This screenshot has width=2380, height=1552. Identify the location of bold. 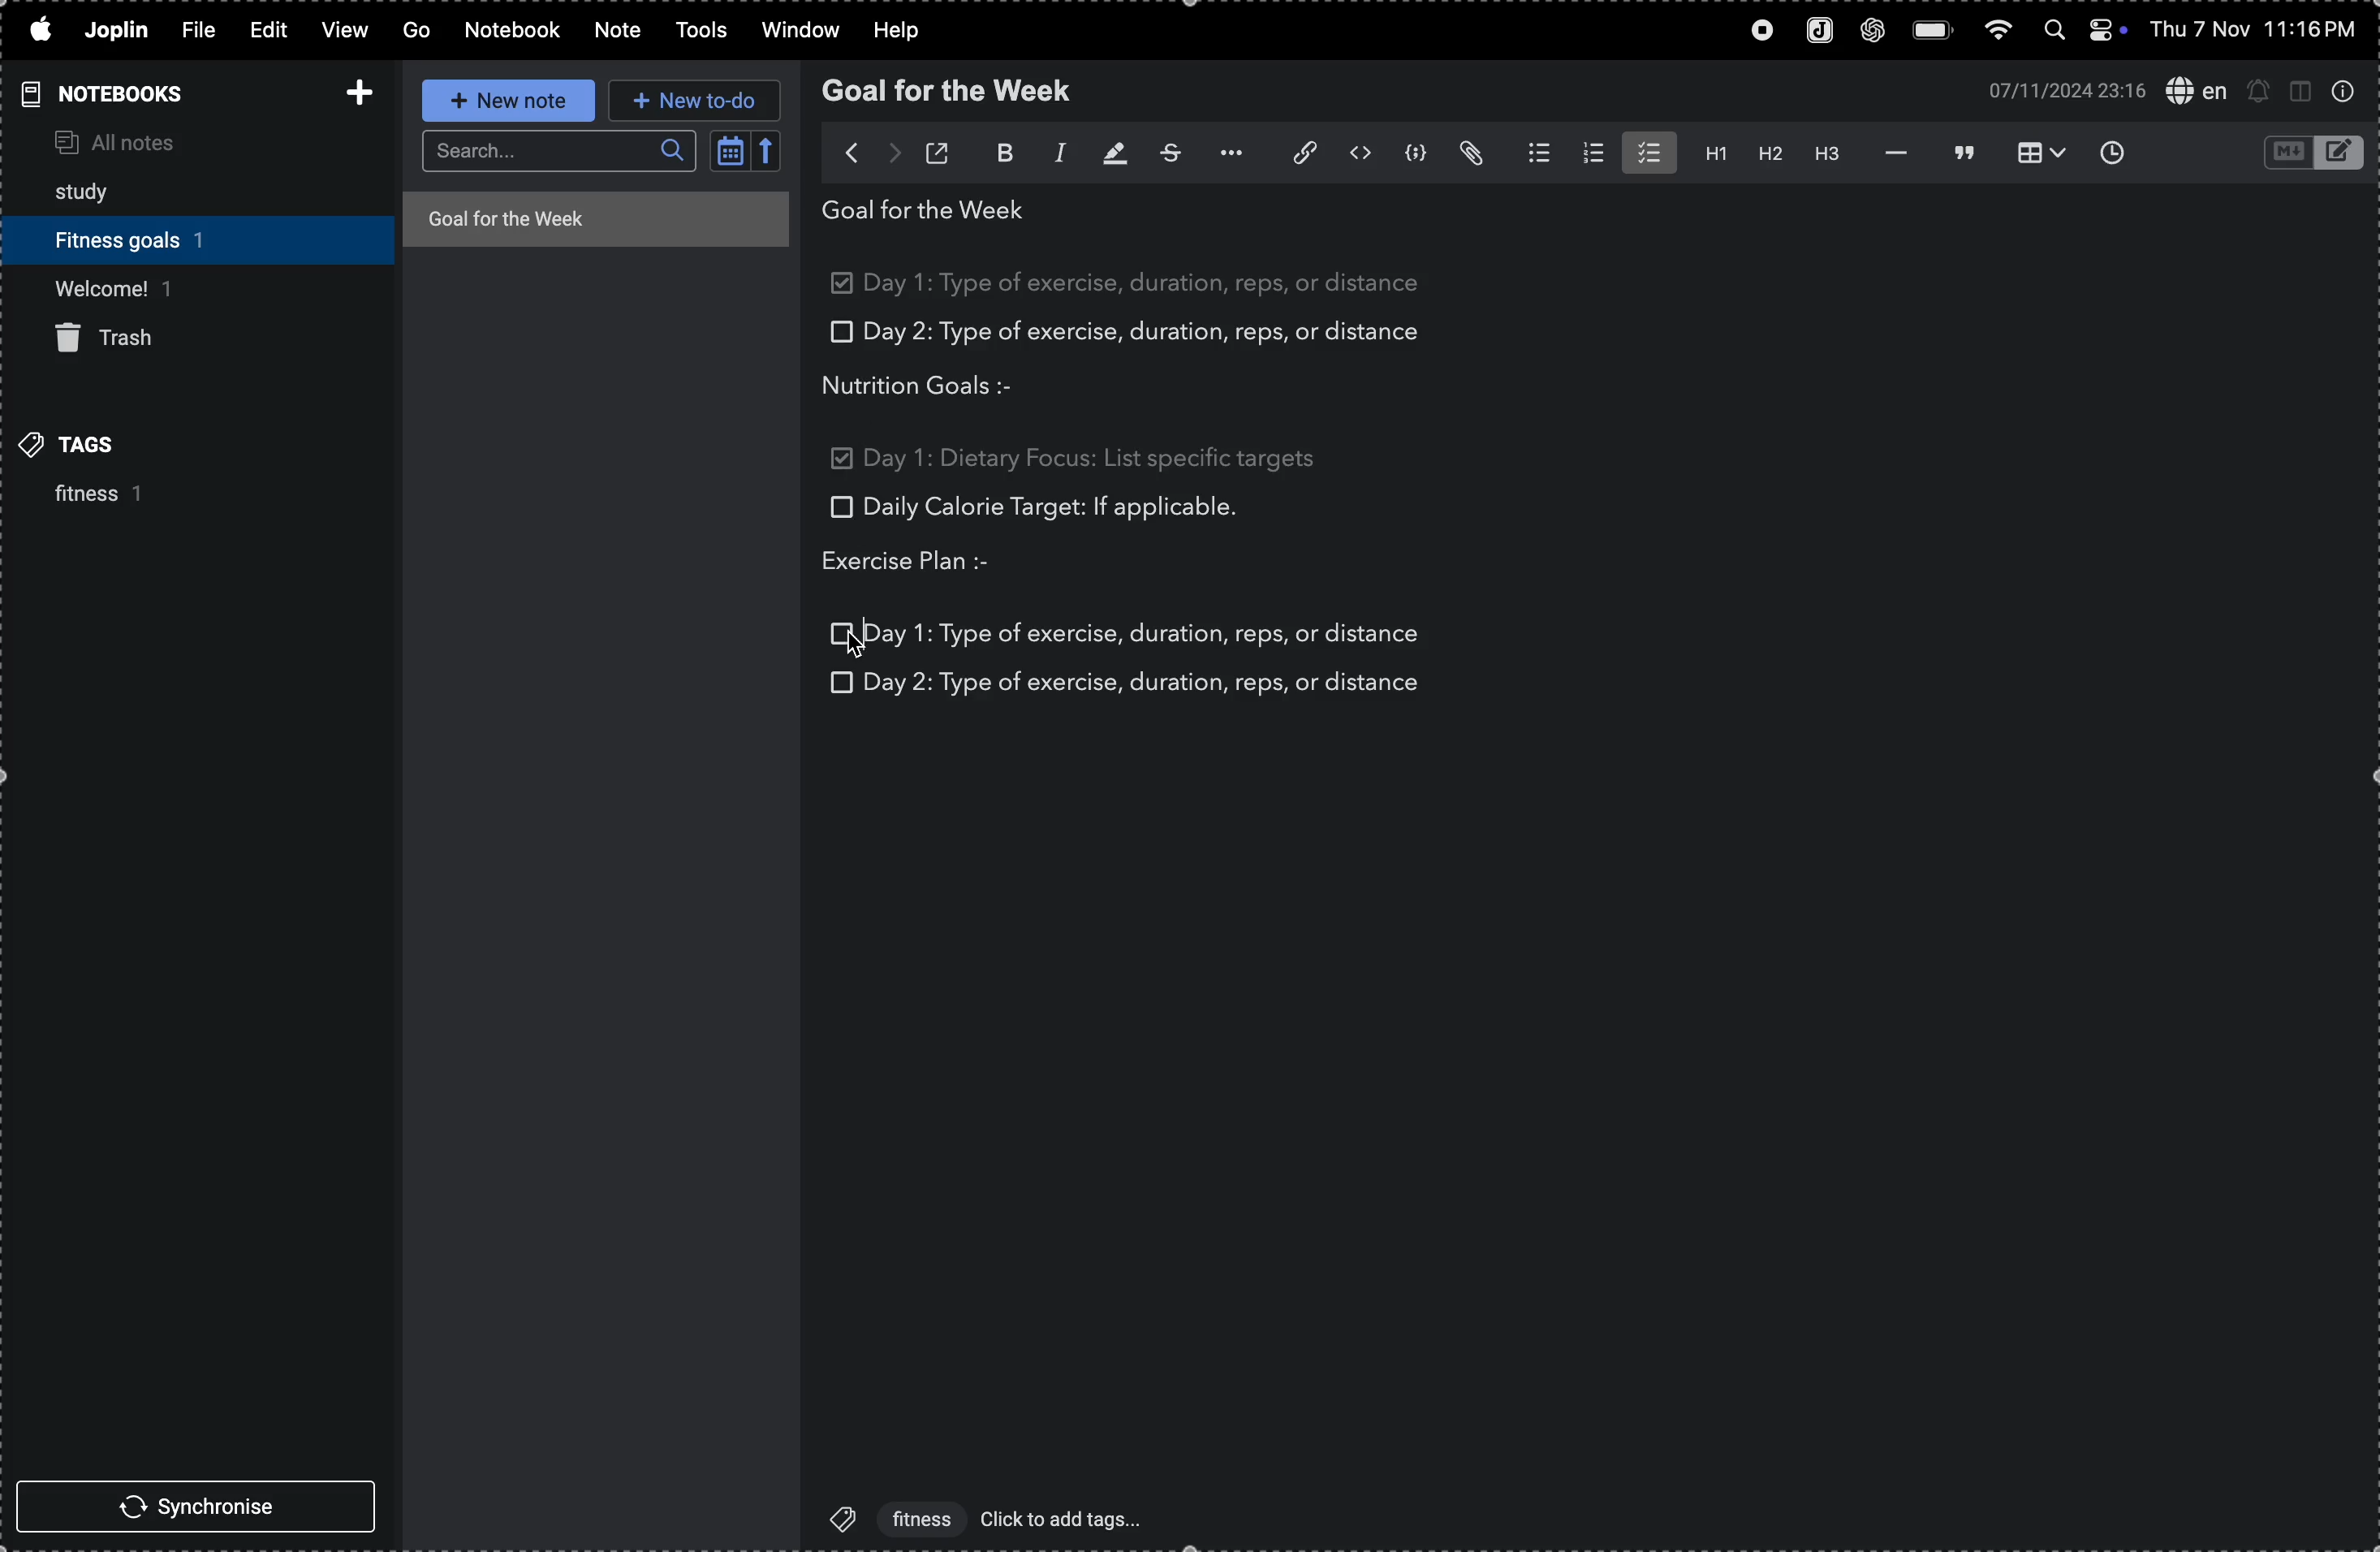
(993, 154).